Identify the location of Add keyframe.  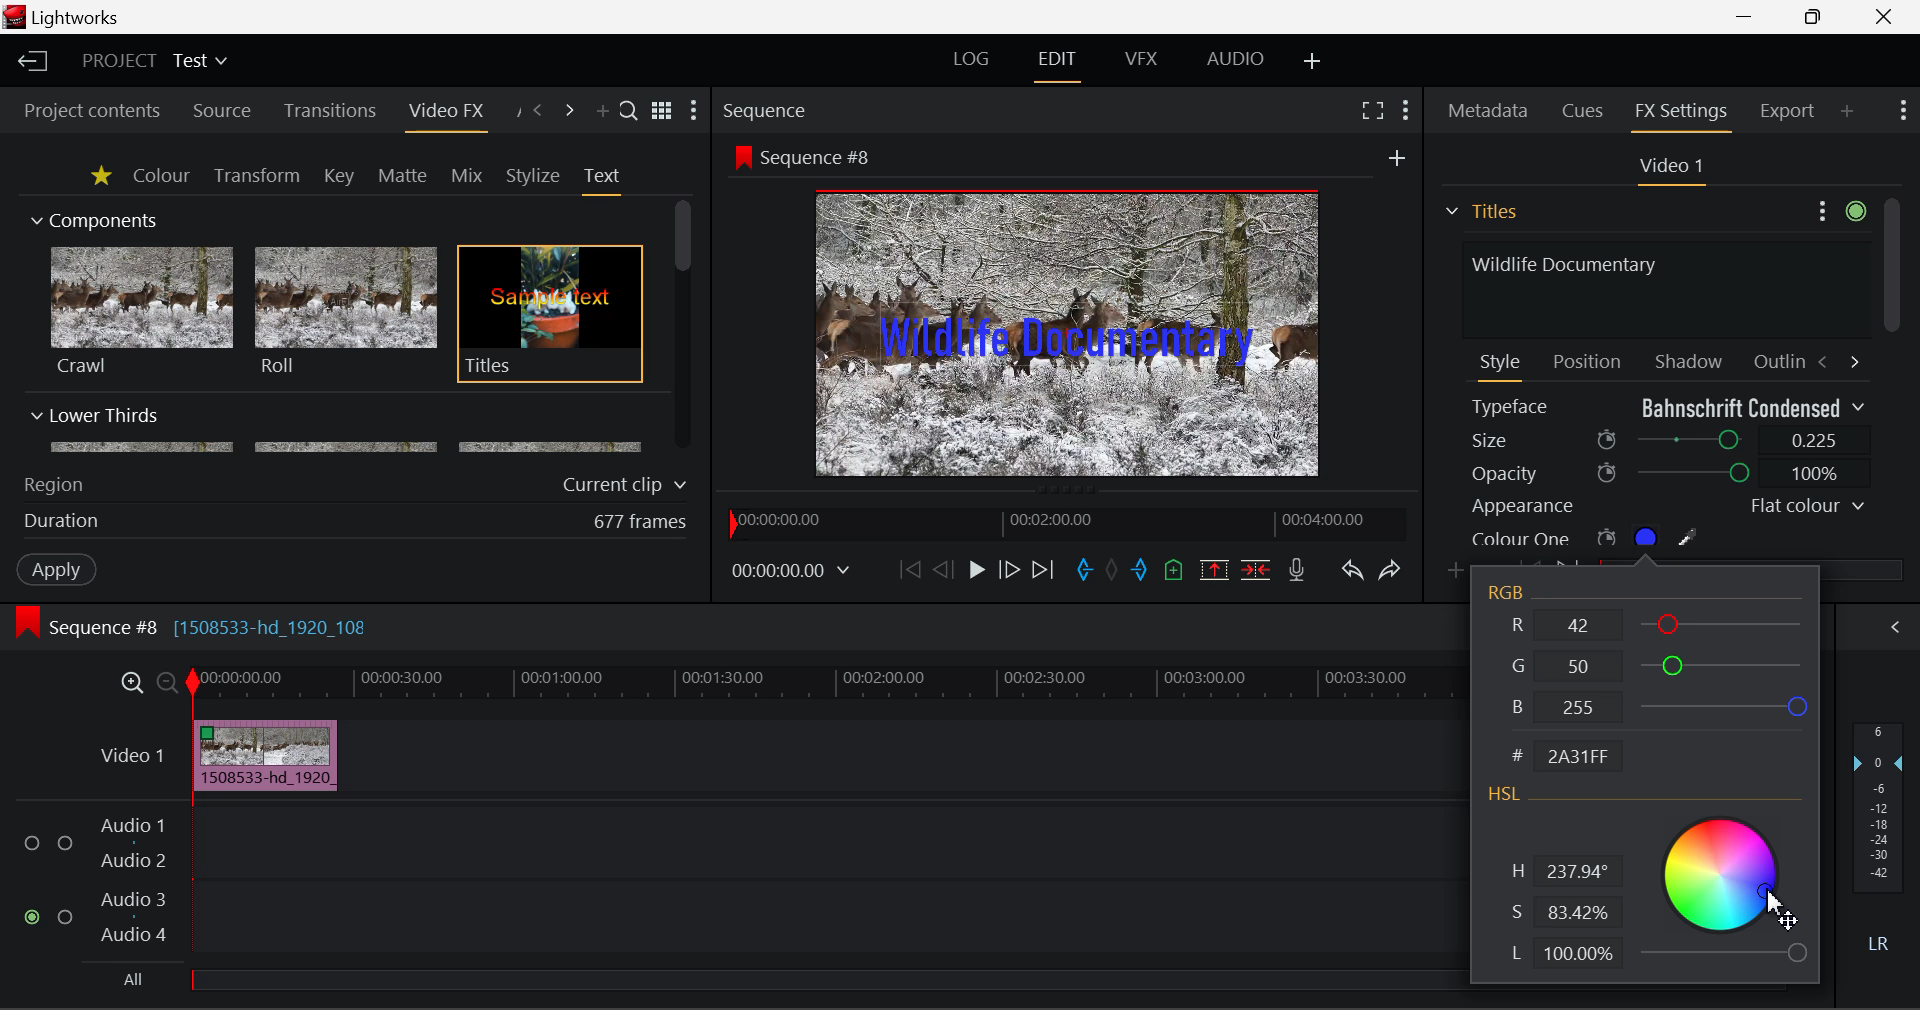
(1458, 572).